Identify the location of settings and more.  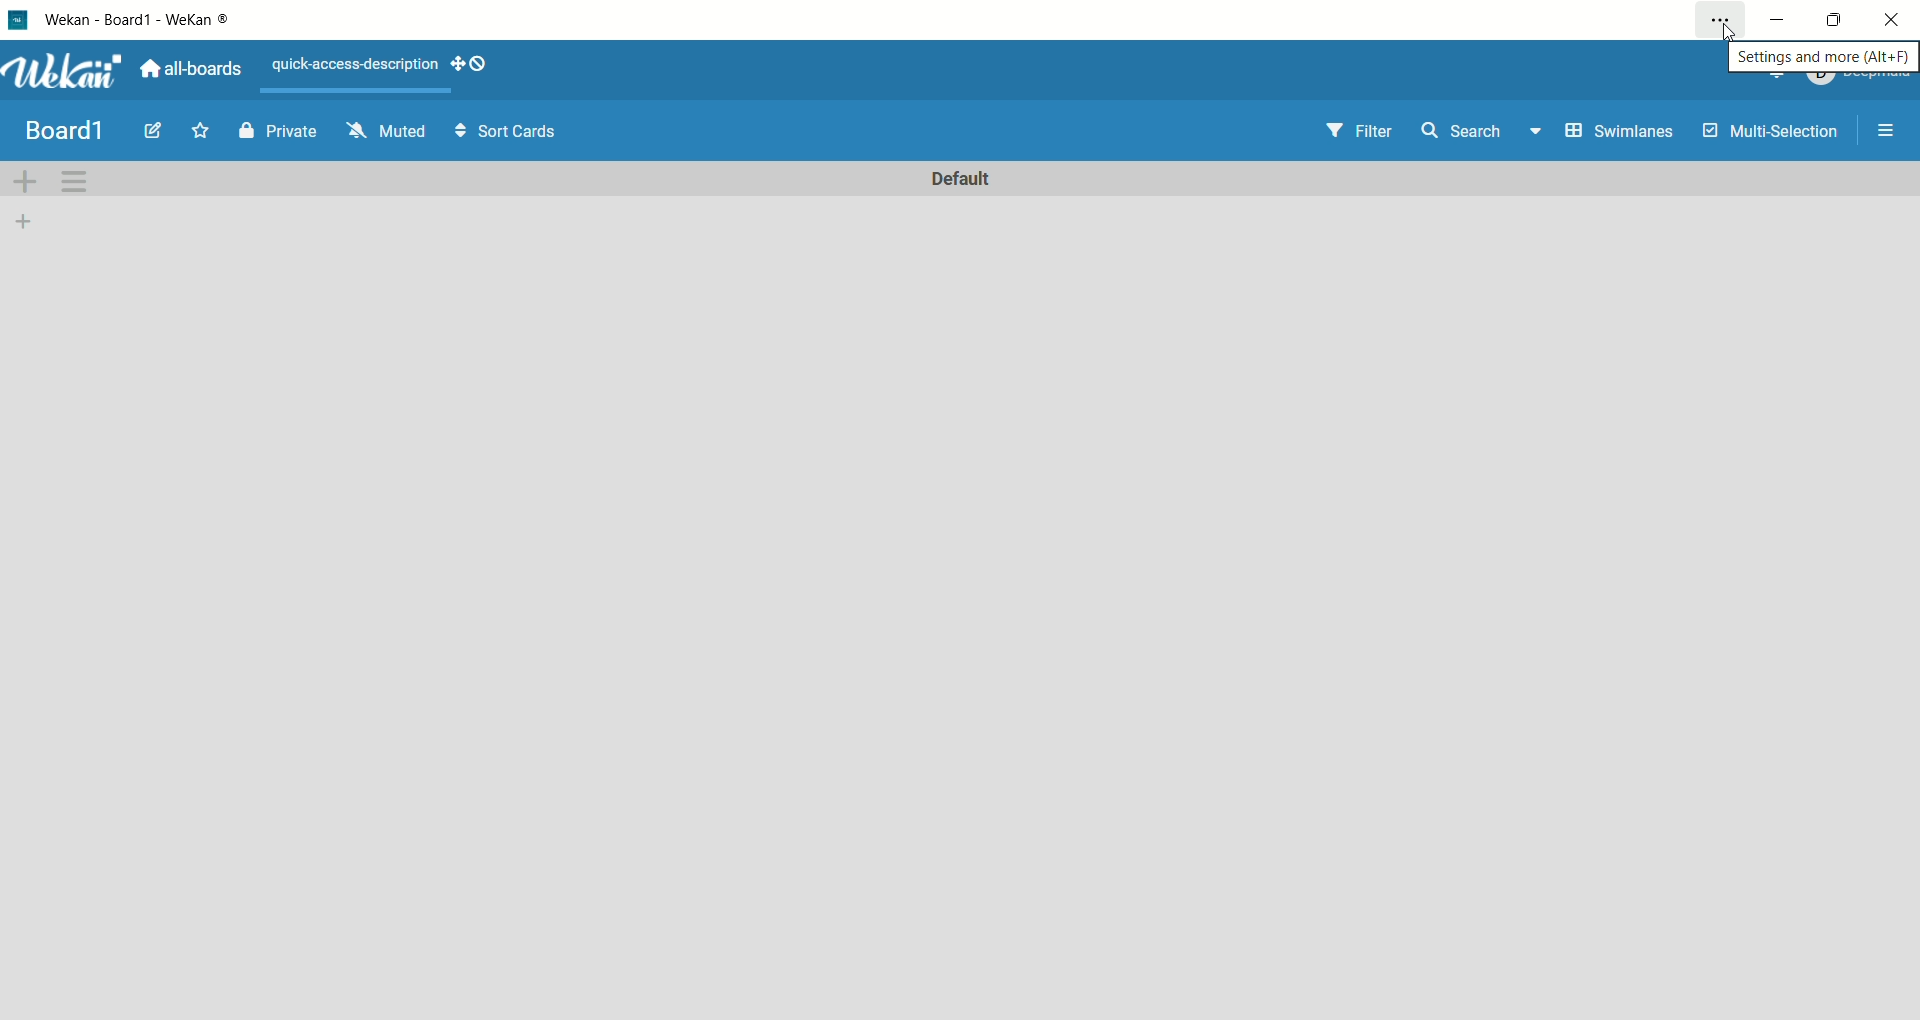
(1721, 18).